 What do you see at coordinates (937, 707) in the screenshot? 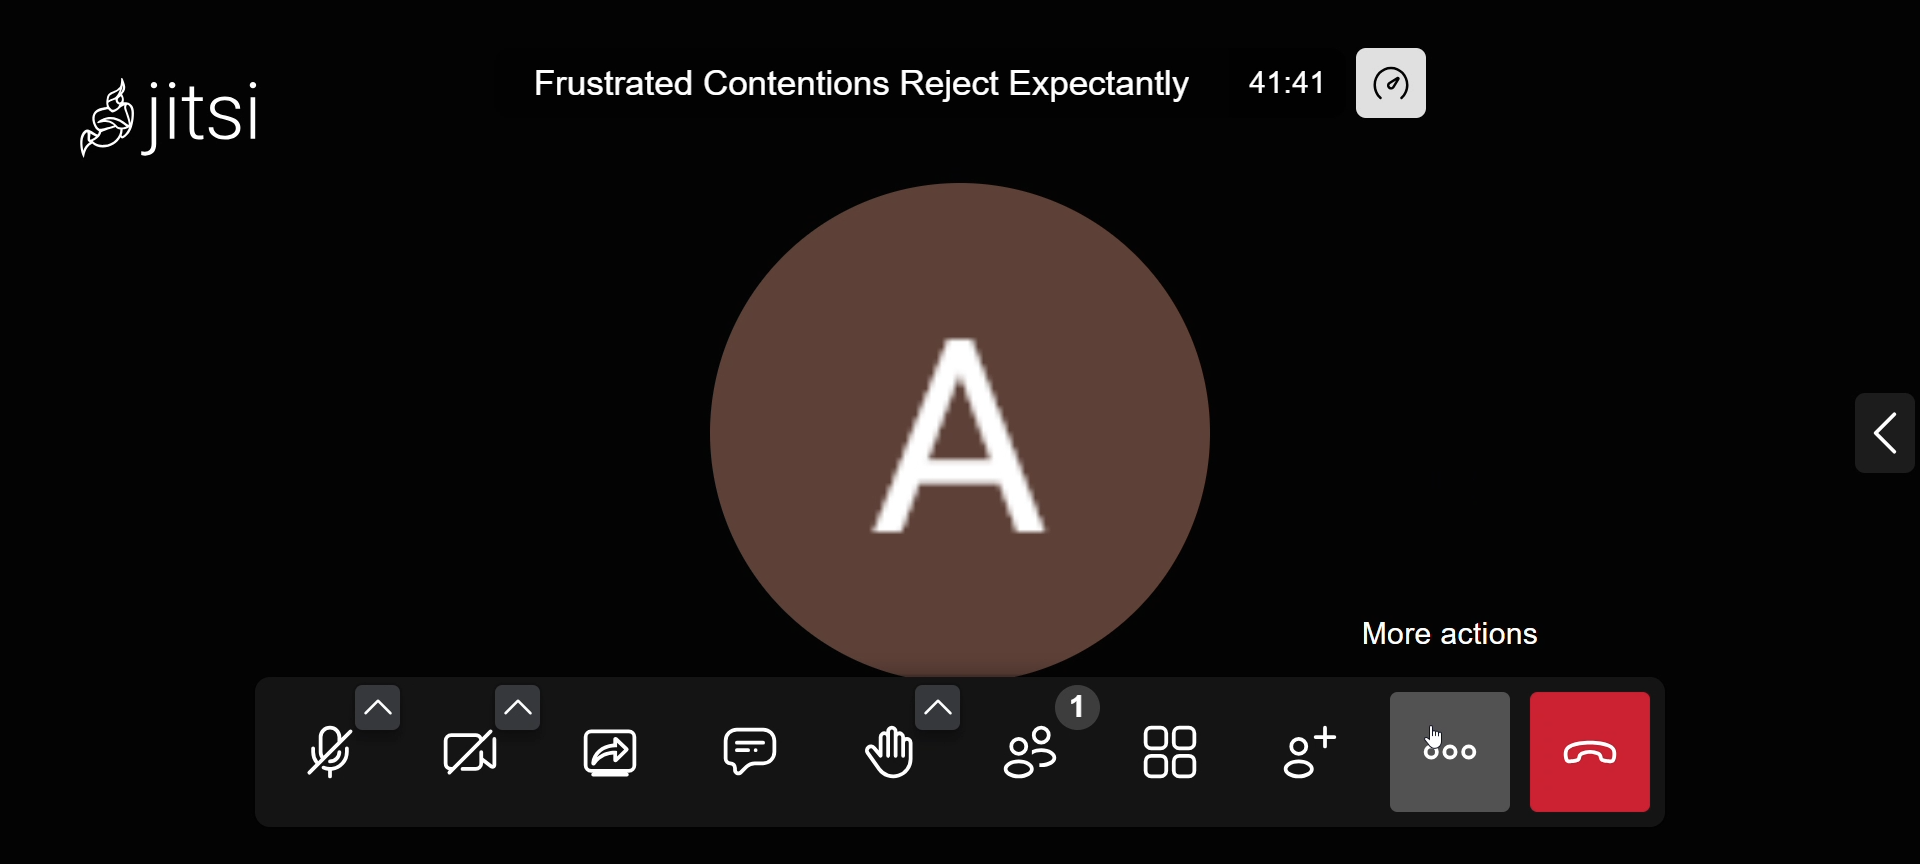
I see `more reaction ` at bounding box center [937, 707].